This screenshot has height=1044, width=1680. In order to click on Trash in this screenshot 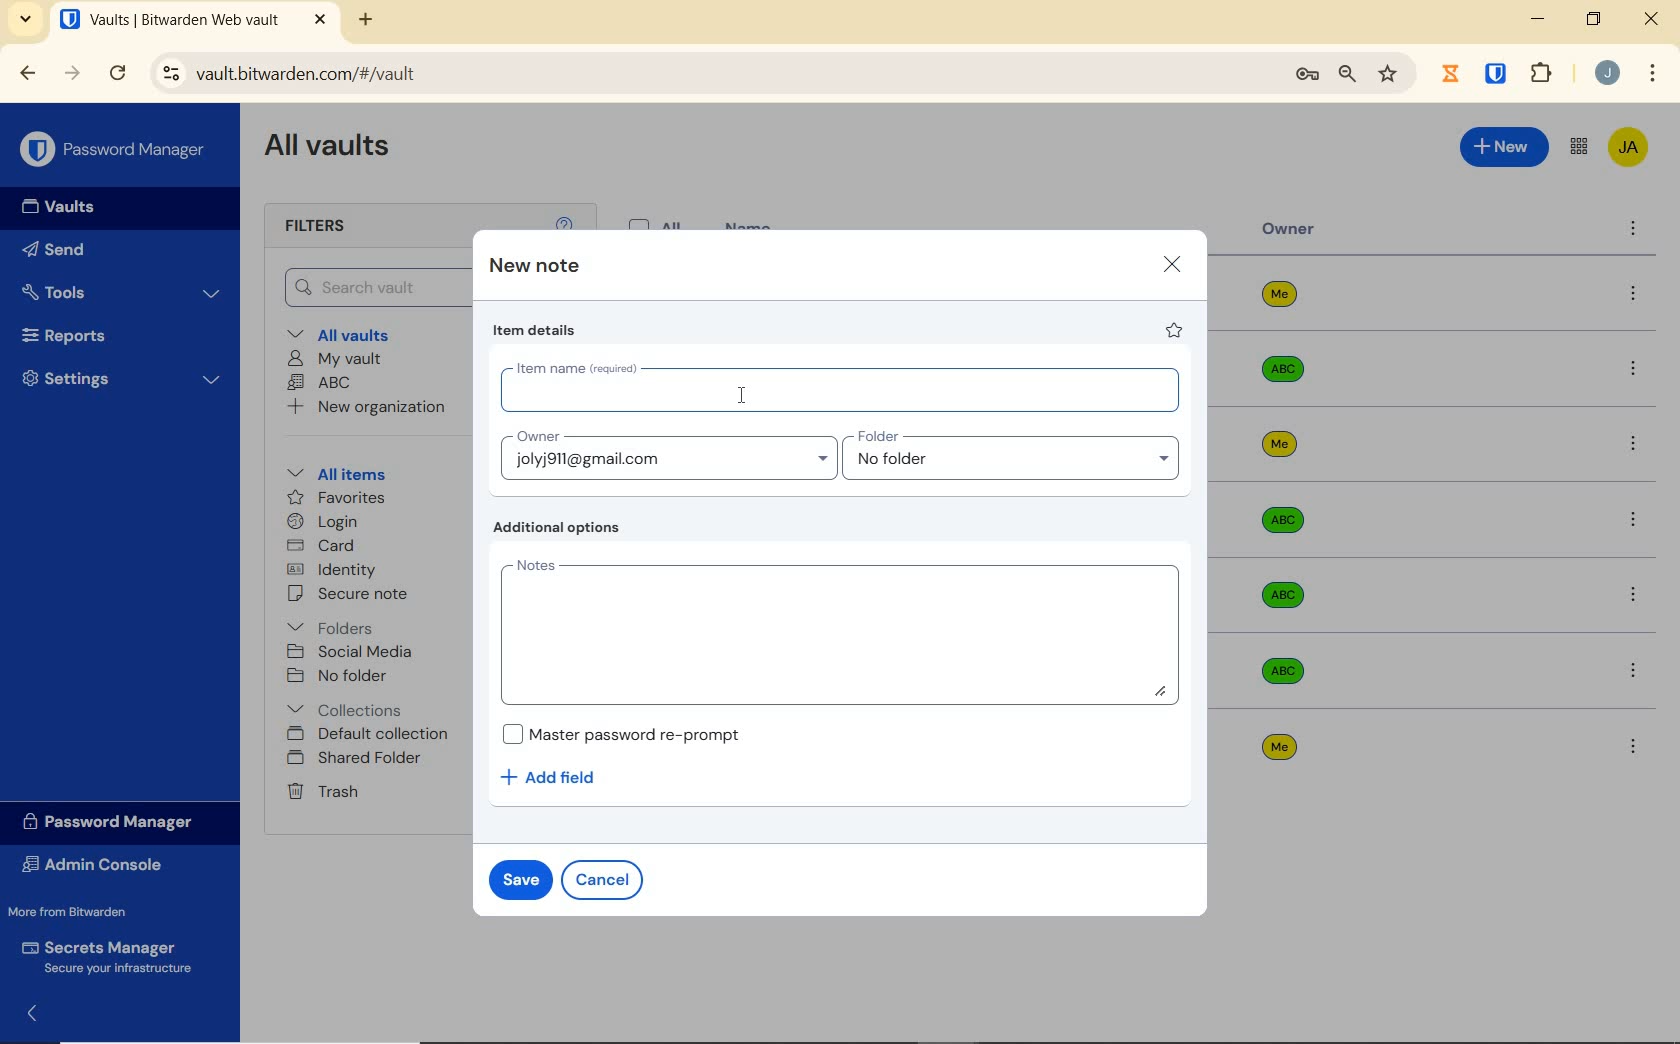, I will do `click(326, 793)`.